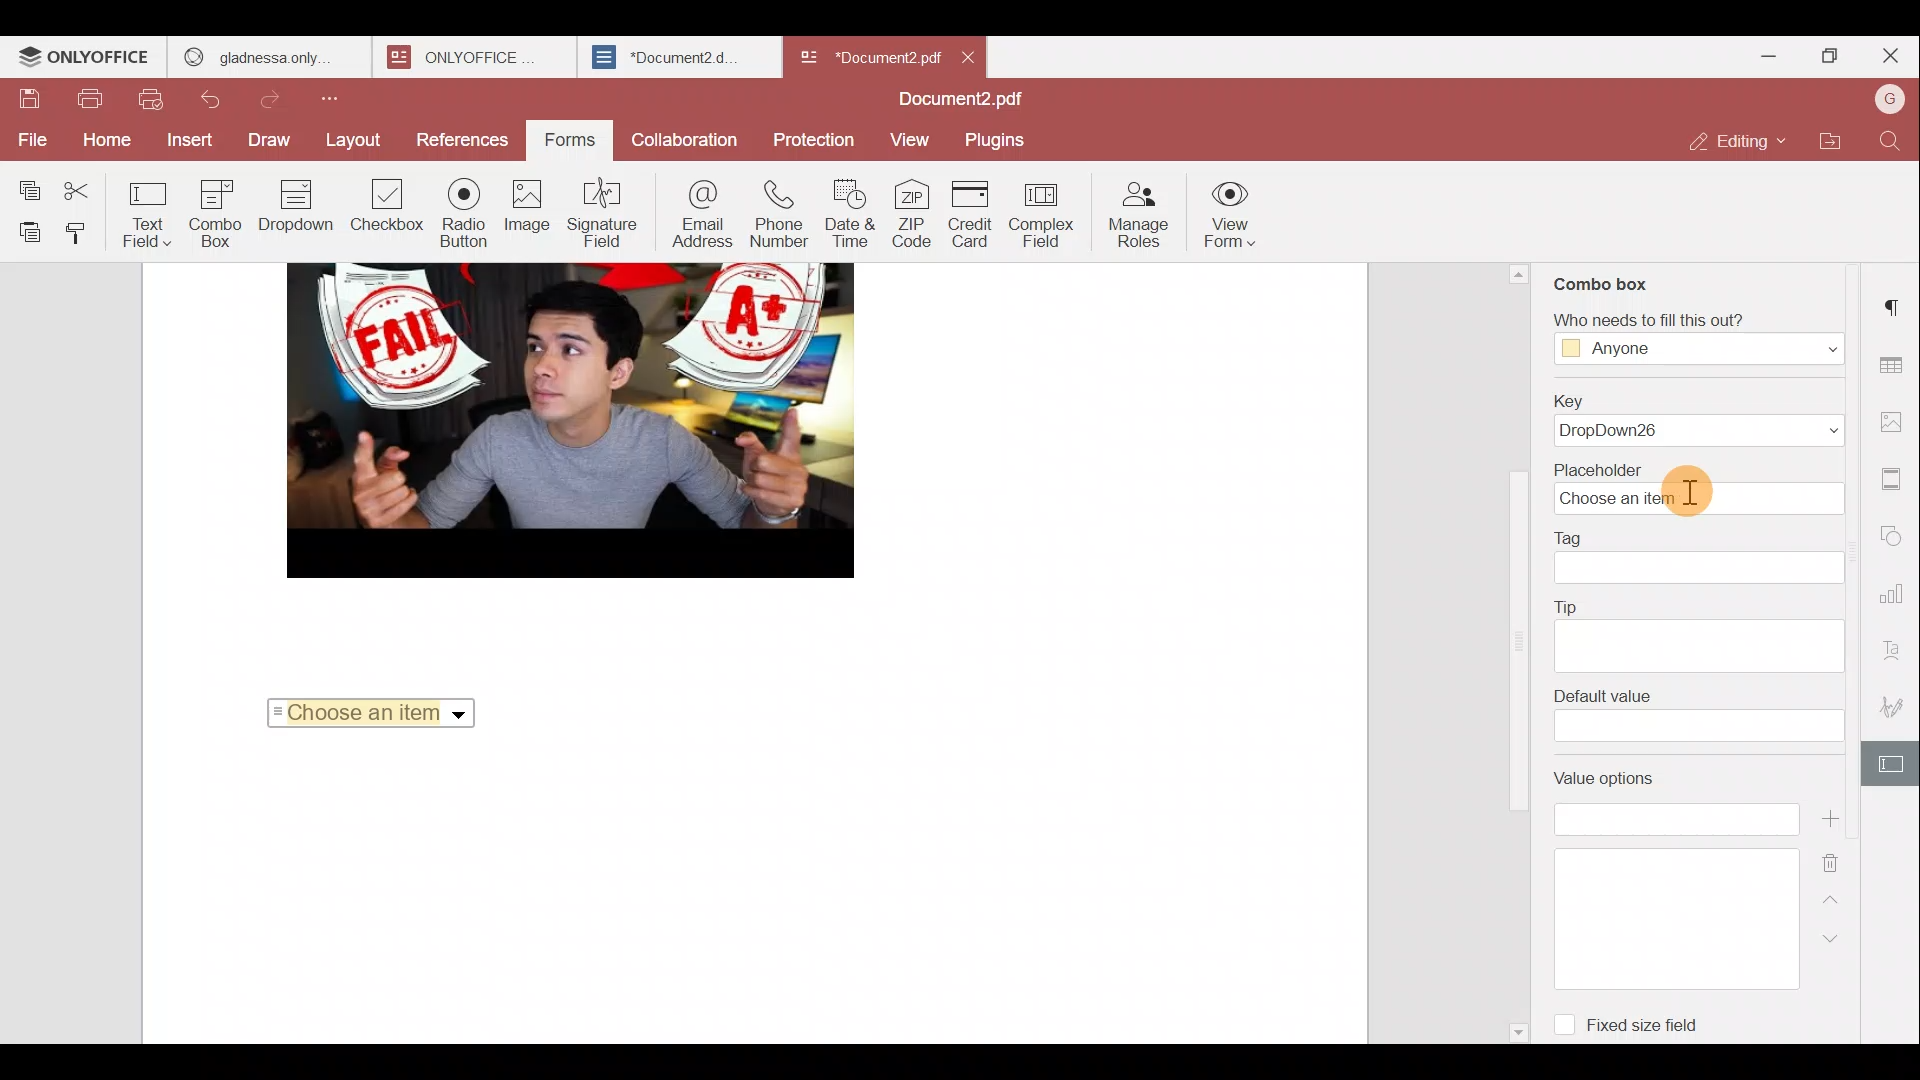  Describe the element at coordinates (973, 214) in the screenshot. I see `Credit card` at that location.